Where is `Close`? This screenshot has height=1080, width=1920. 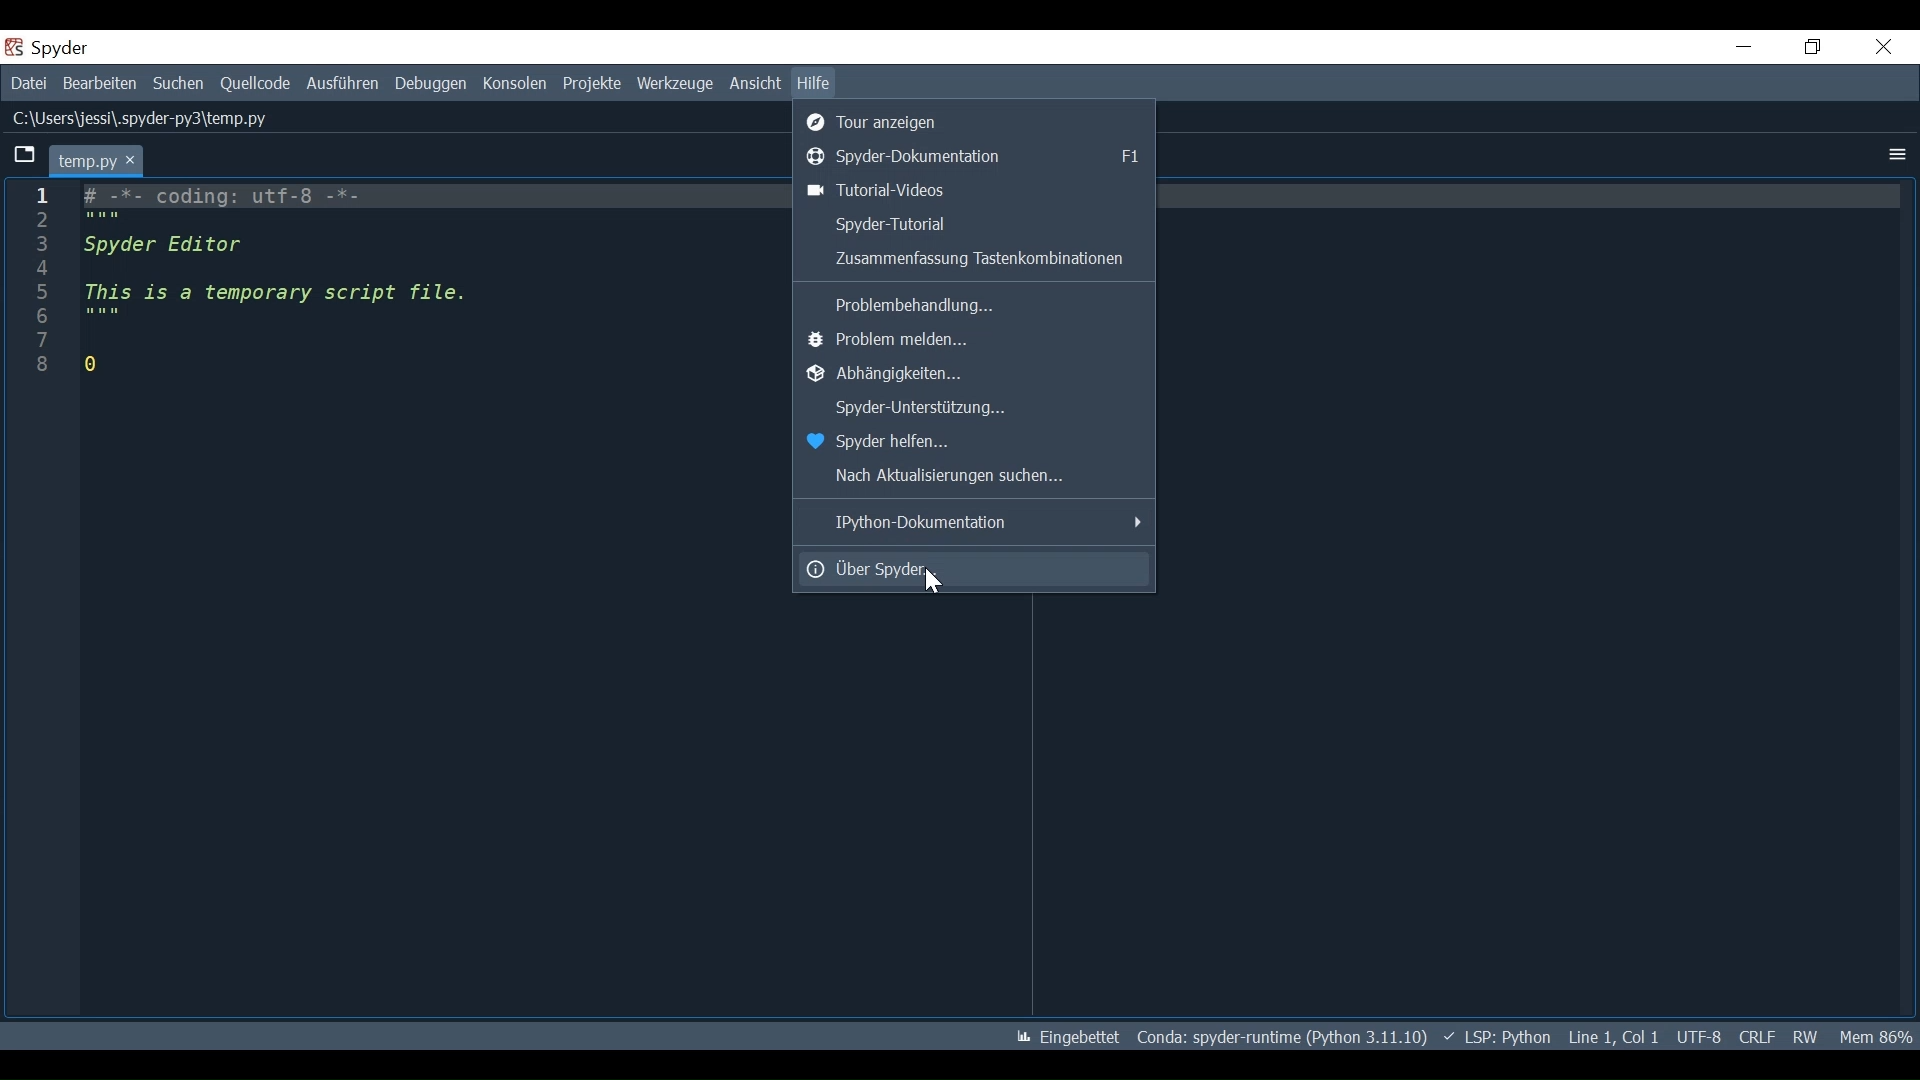
Close is located at coordinates (1882, 49).